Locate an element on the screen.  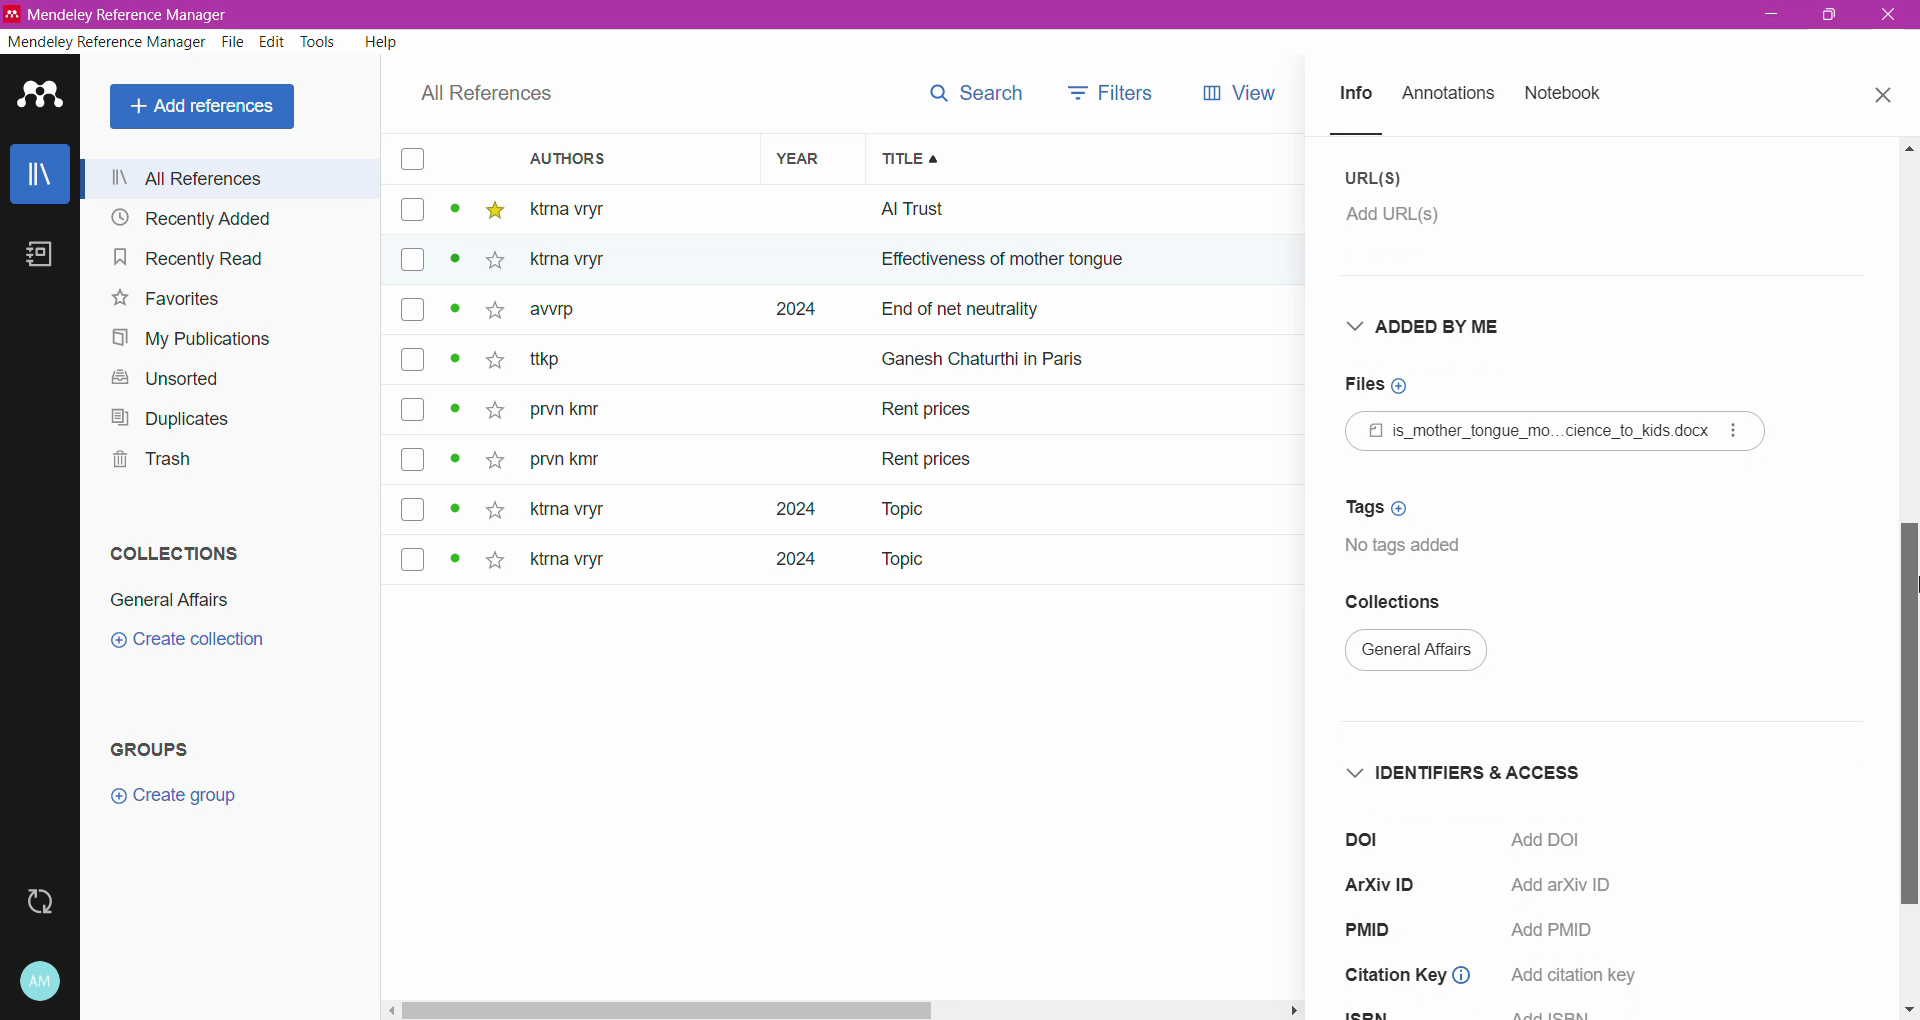
~ ttkp is located at coordinates (578, 360).